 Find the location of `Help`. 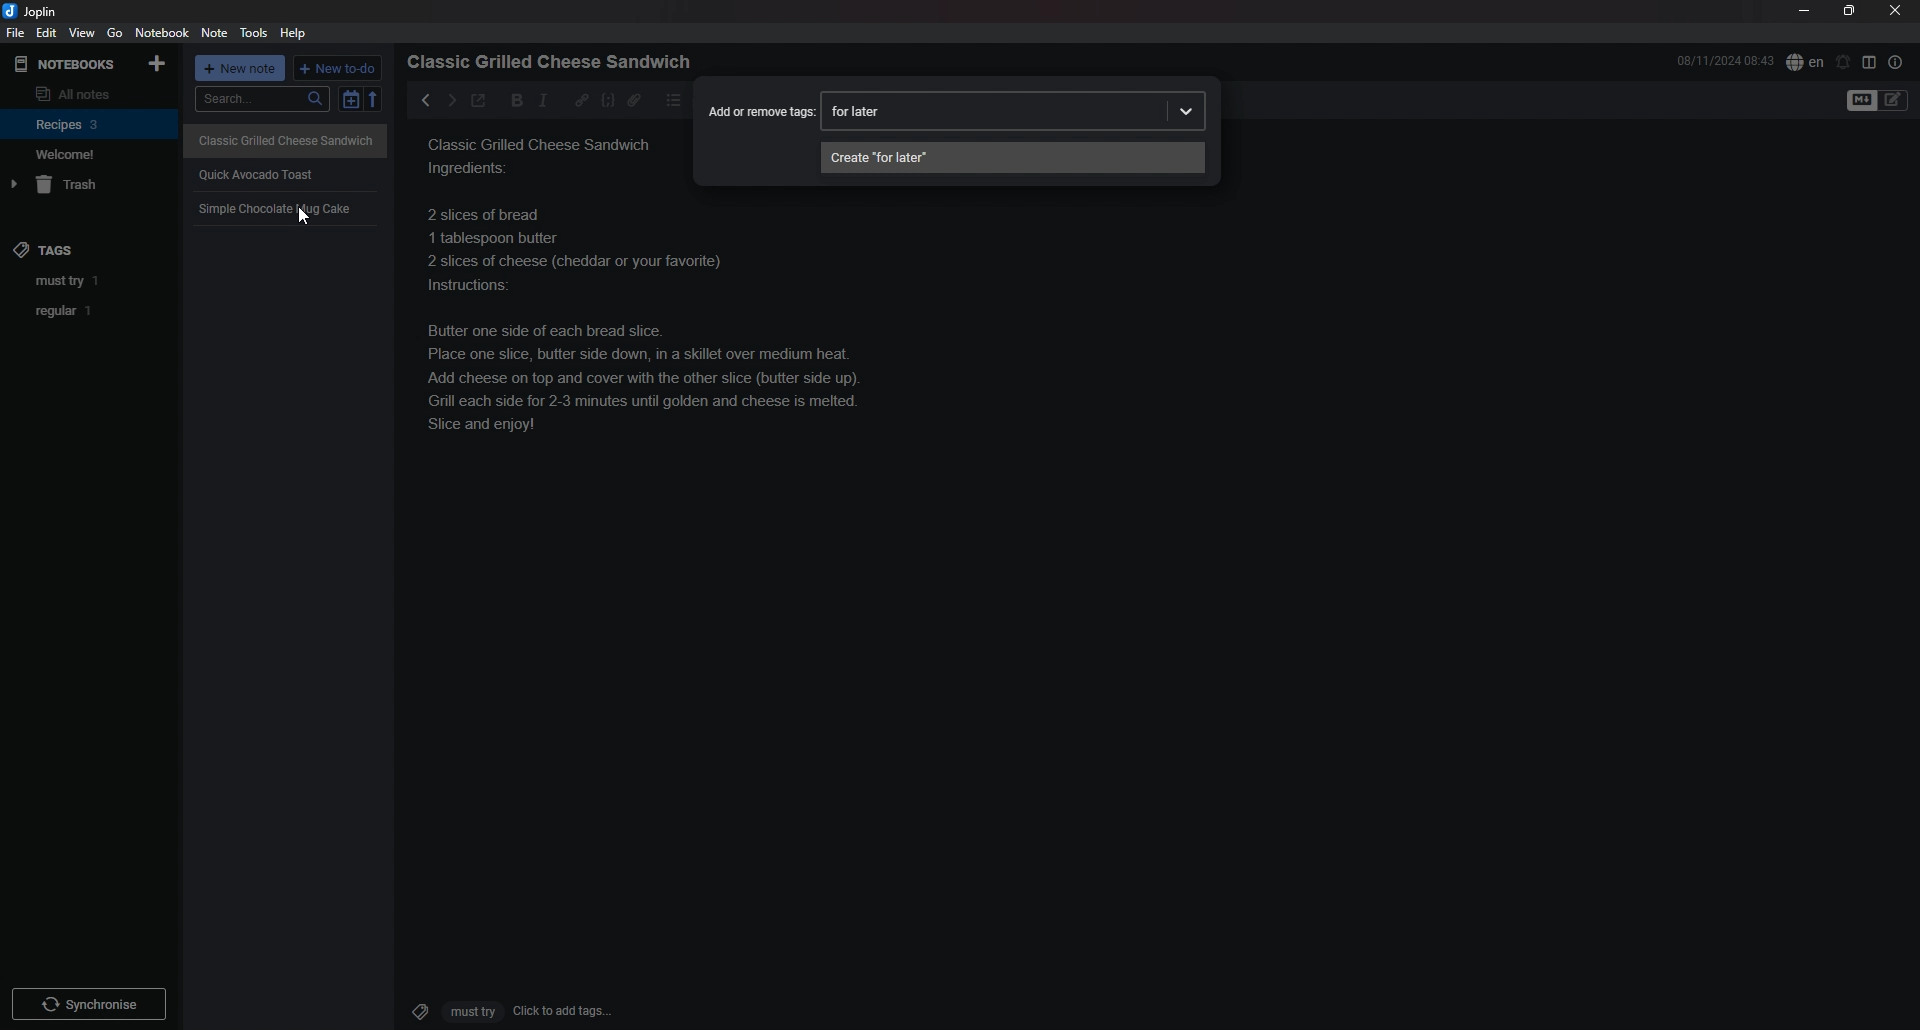

Help is located at coordinates (295, 32).